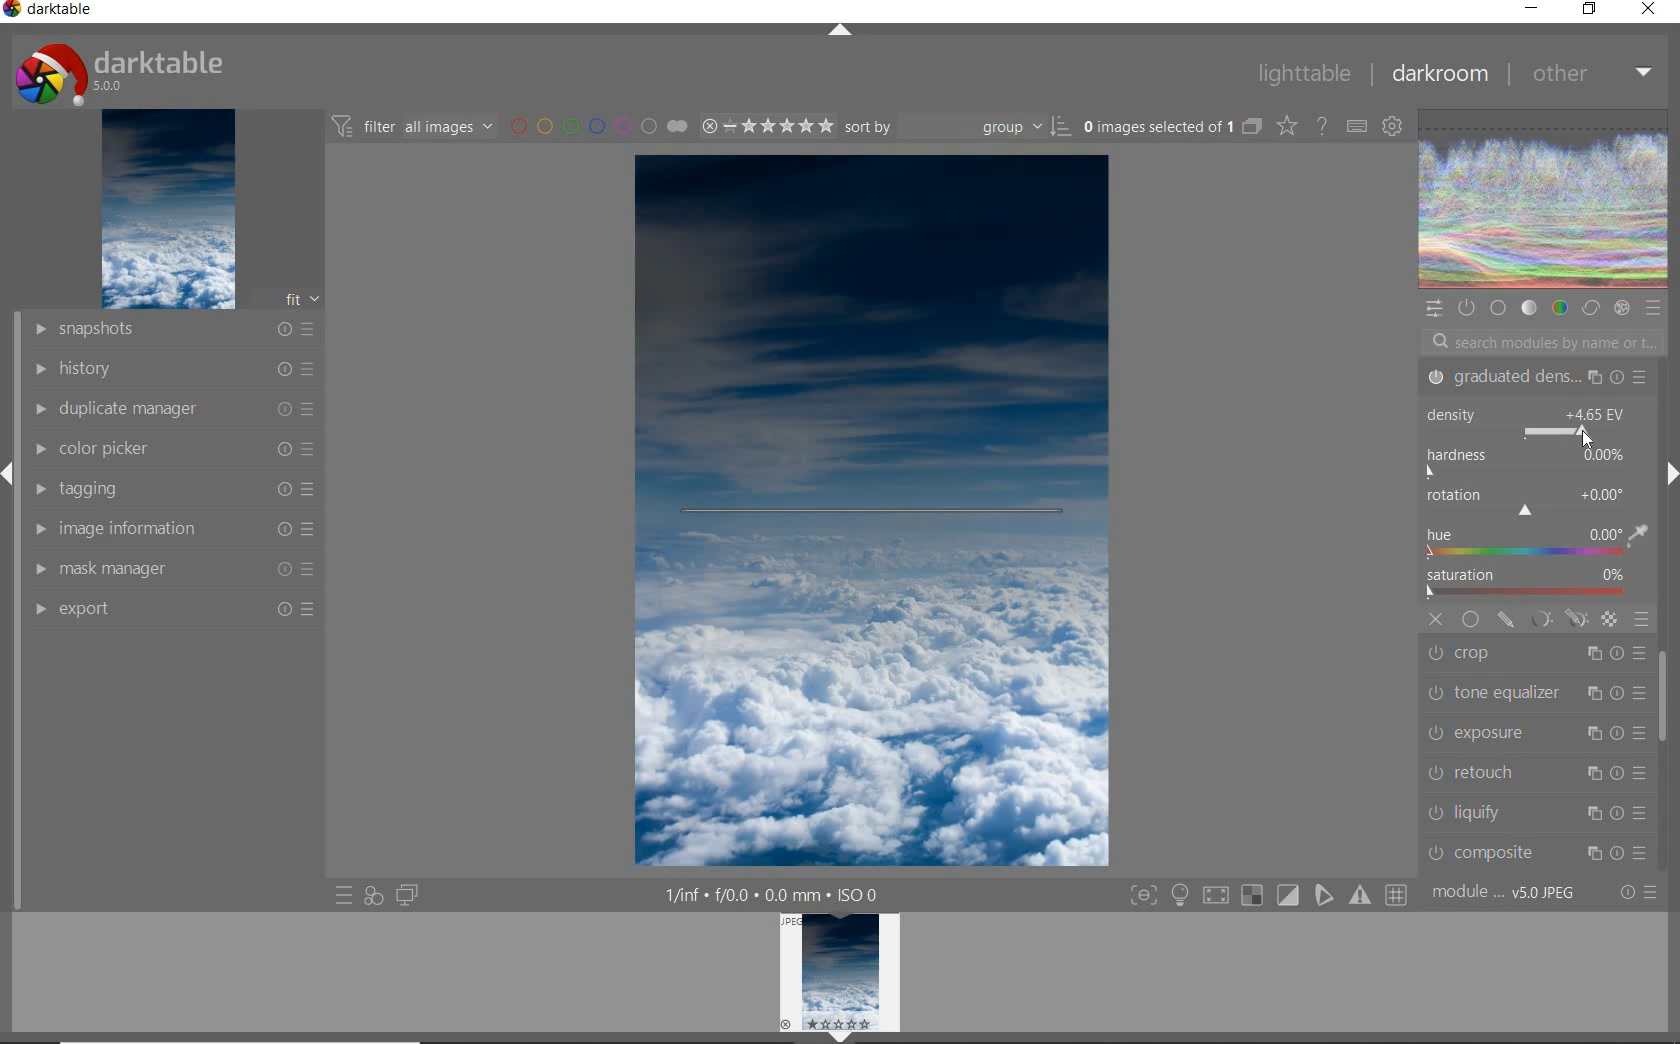 This screenshot has width=1680, height=1044. Describe the element at coordinates (841, 1037) in the screenshot. I see `Down` at that location.